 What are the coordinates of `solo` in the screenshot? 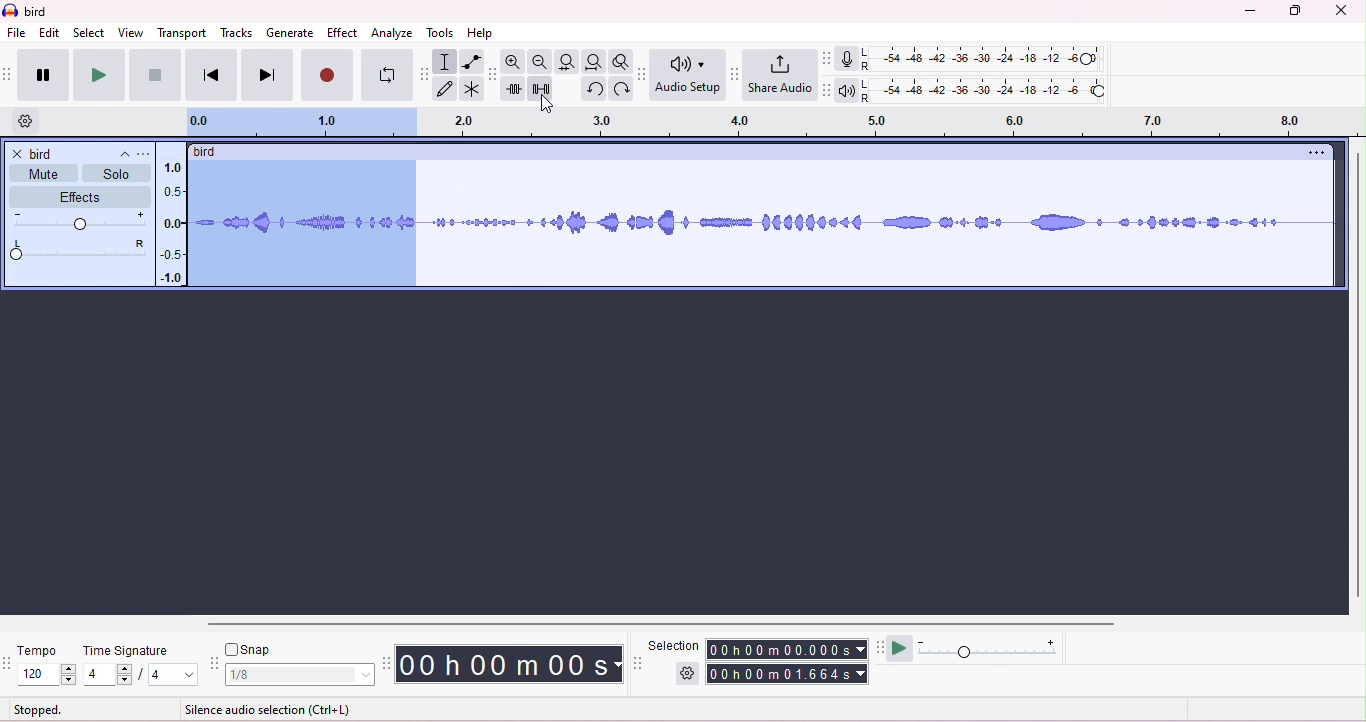 It's located at (116, 174).